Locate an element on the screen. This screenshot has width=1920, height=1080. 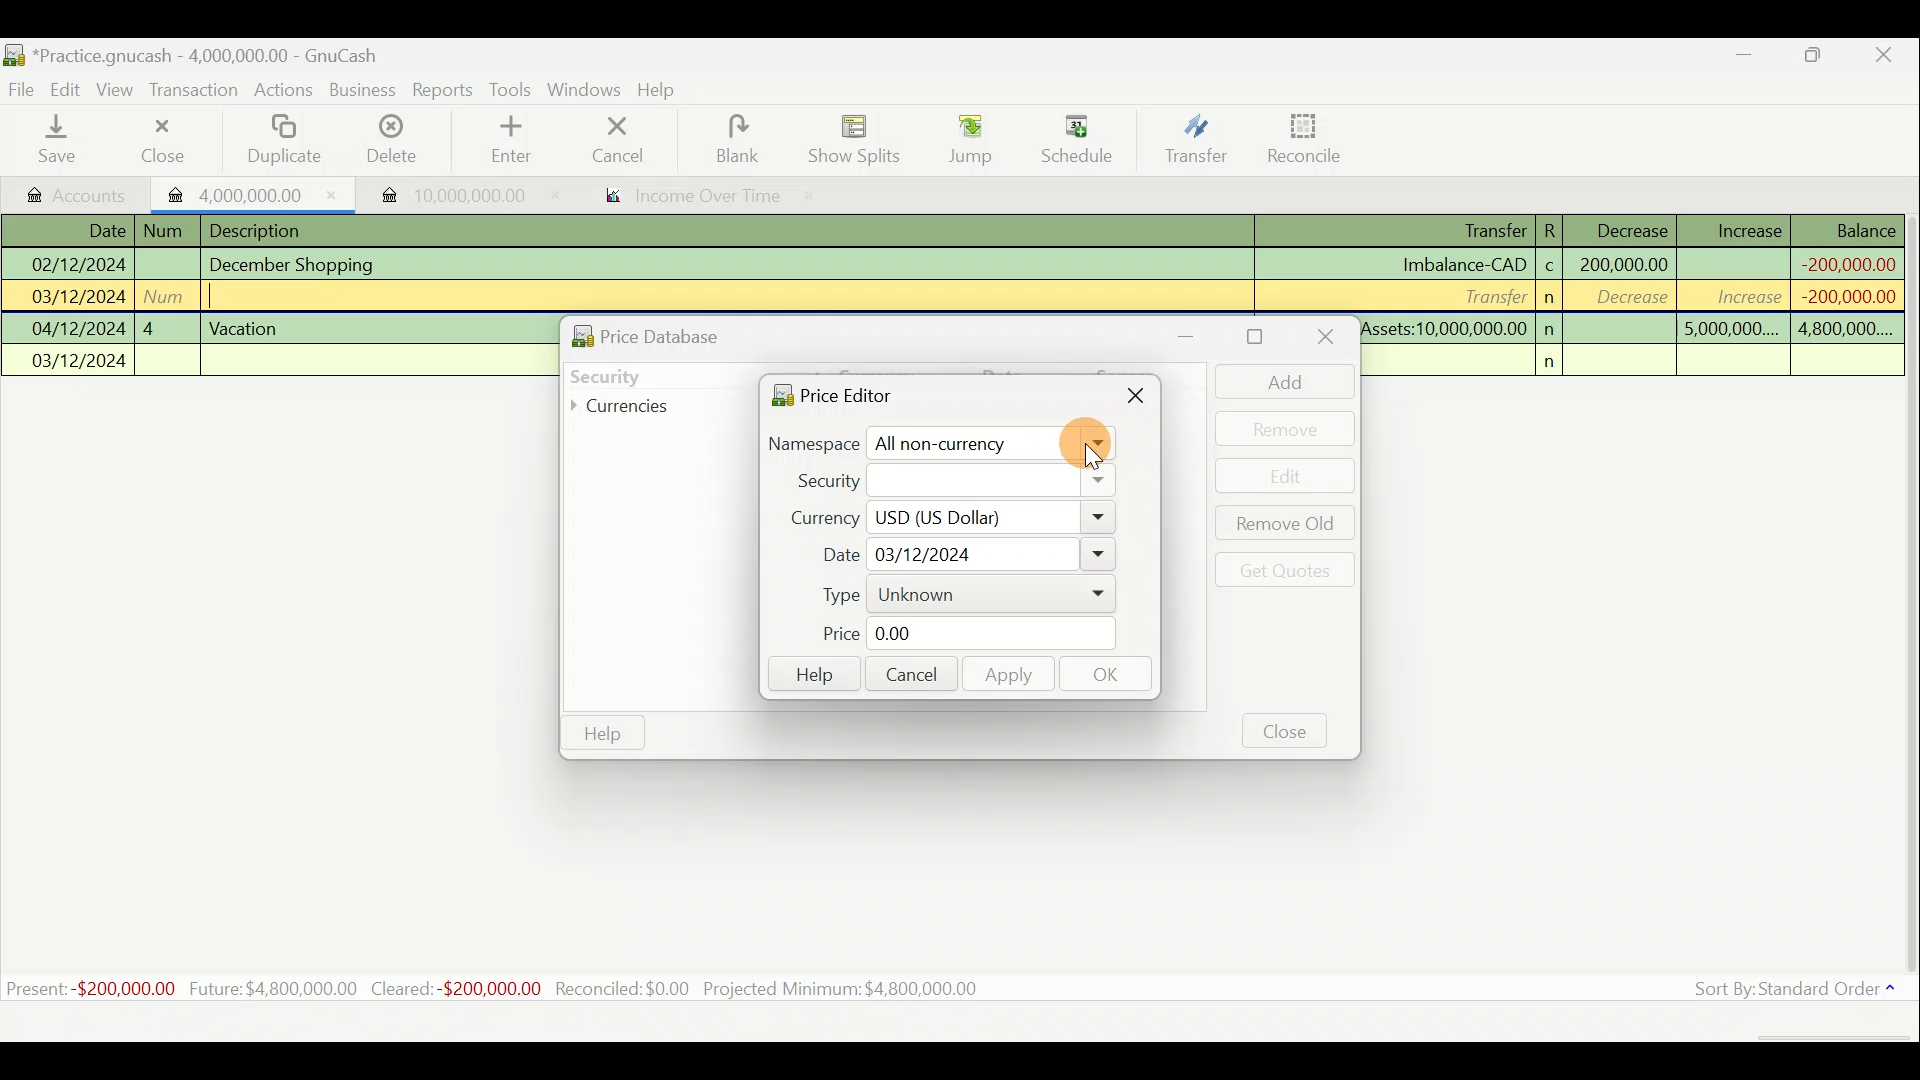
Tools is located at coordinates (512, 88).